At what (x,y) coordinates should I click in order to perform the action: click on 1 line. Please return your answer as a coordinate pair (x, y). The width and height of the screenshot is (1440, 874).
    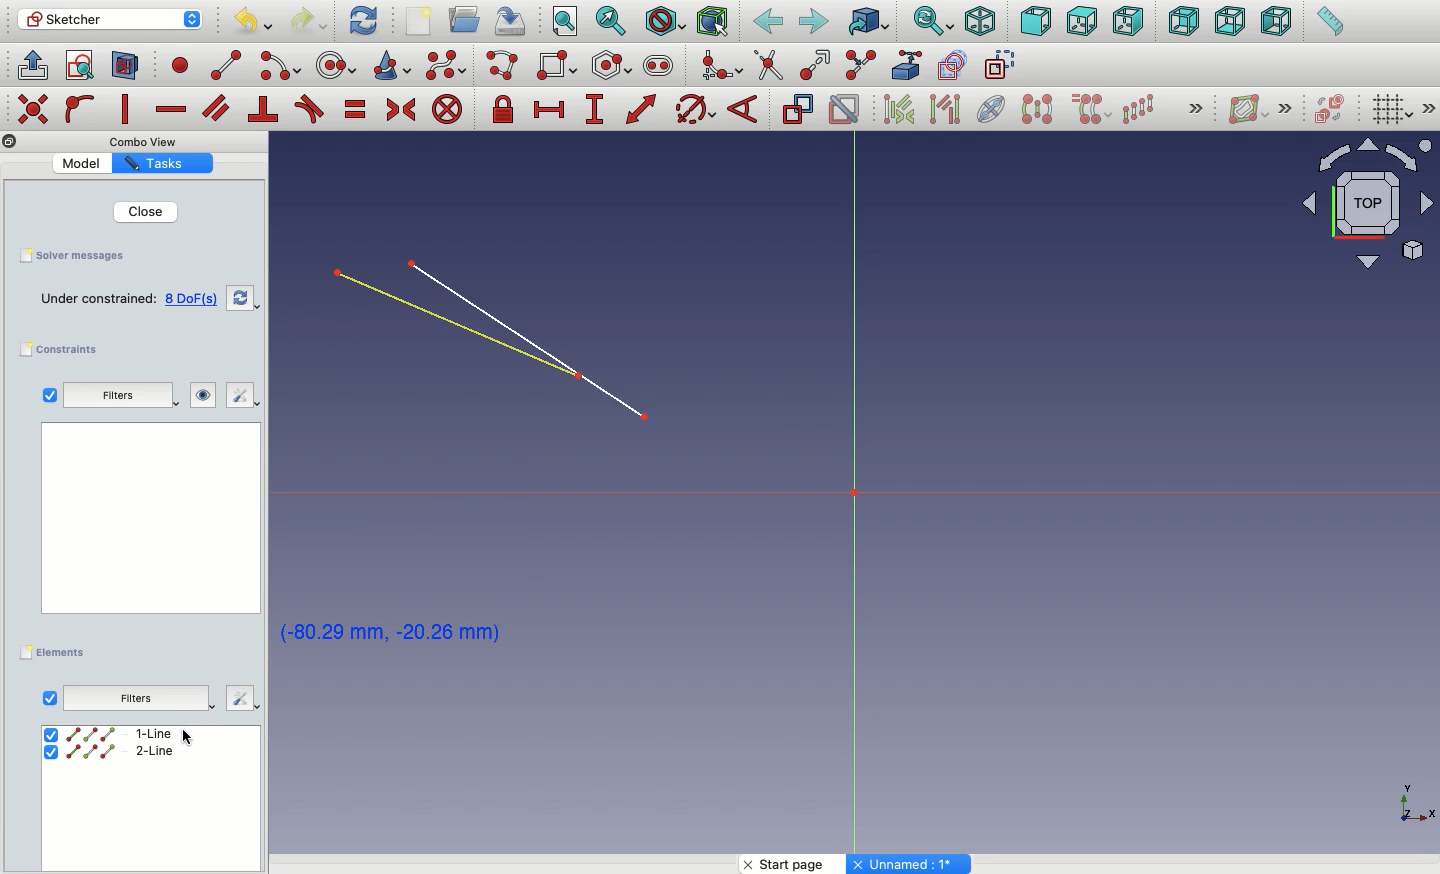
    Looking at the image, I should click on (114, 734).